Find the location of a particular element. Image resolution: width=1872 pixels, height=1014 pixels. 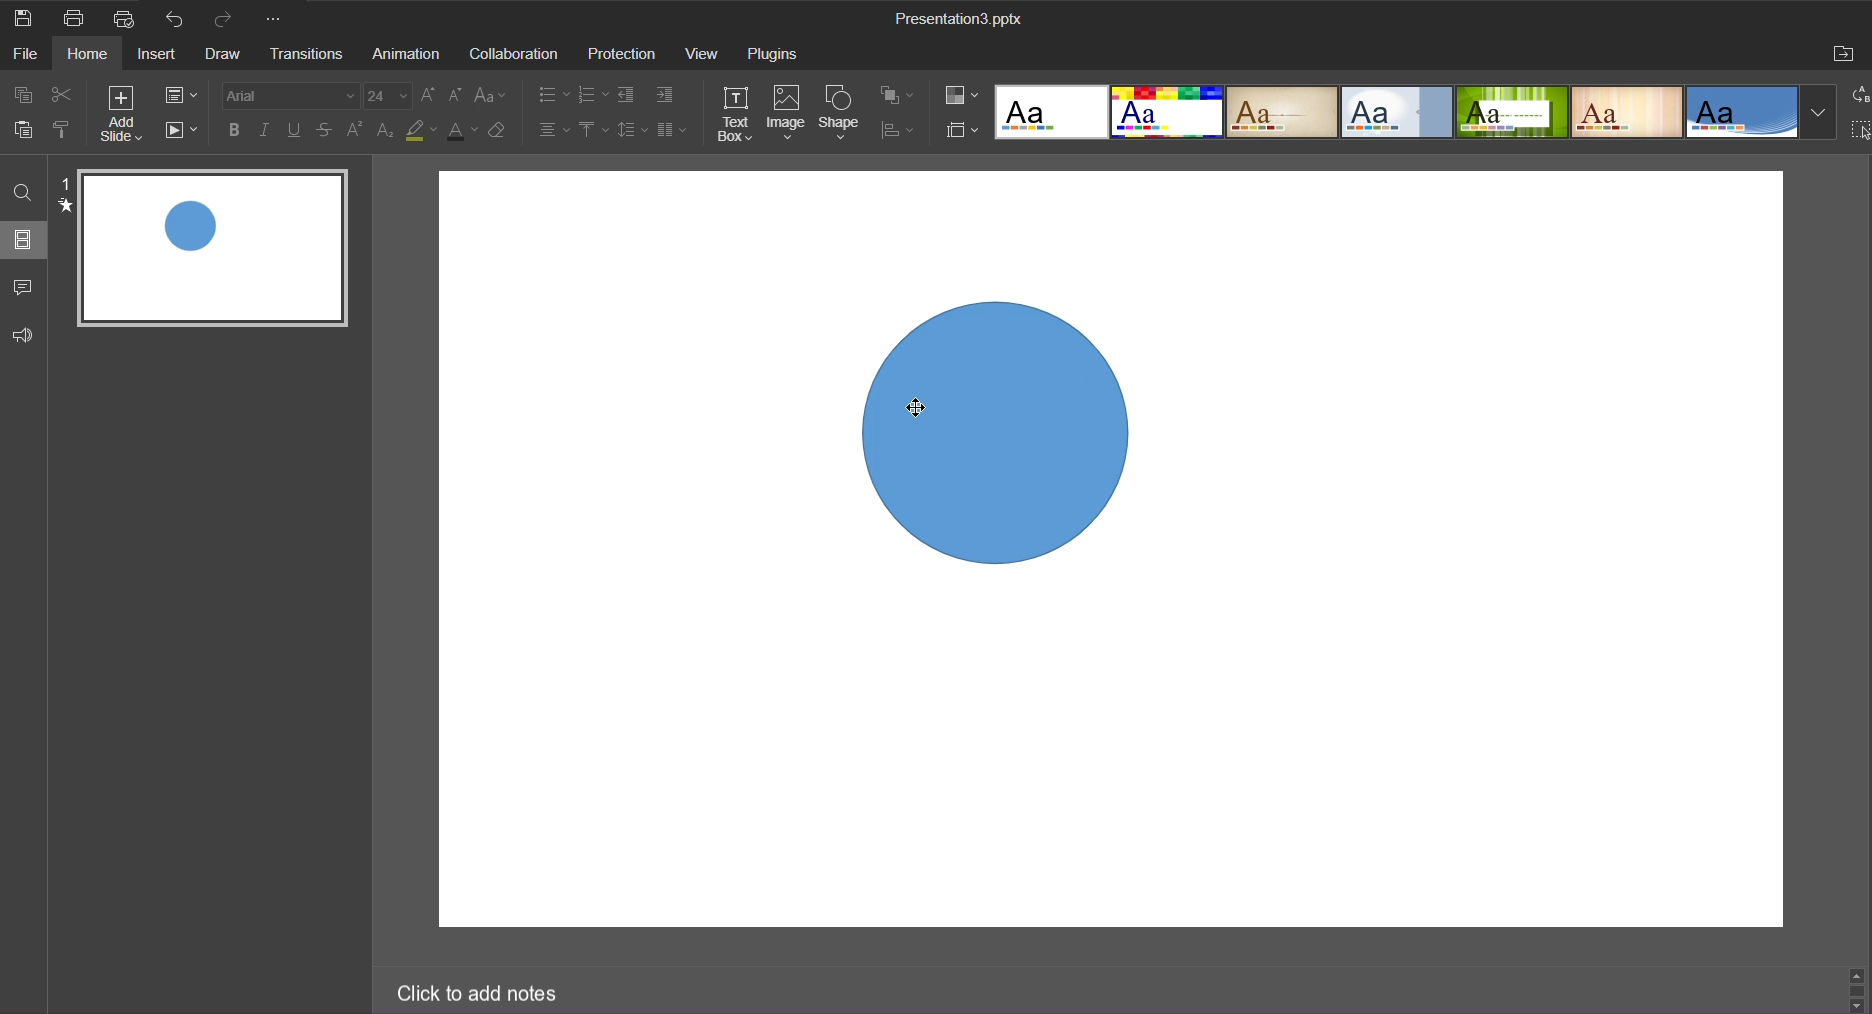

Add Slide is located at coordinates (126, 112).